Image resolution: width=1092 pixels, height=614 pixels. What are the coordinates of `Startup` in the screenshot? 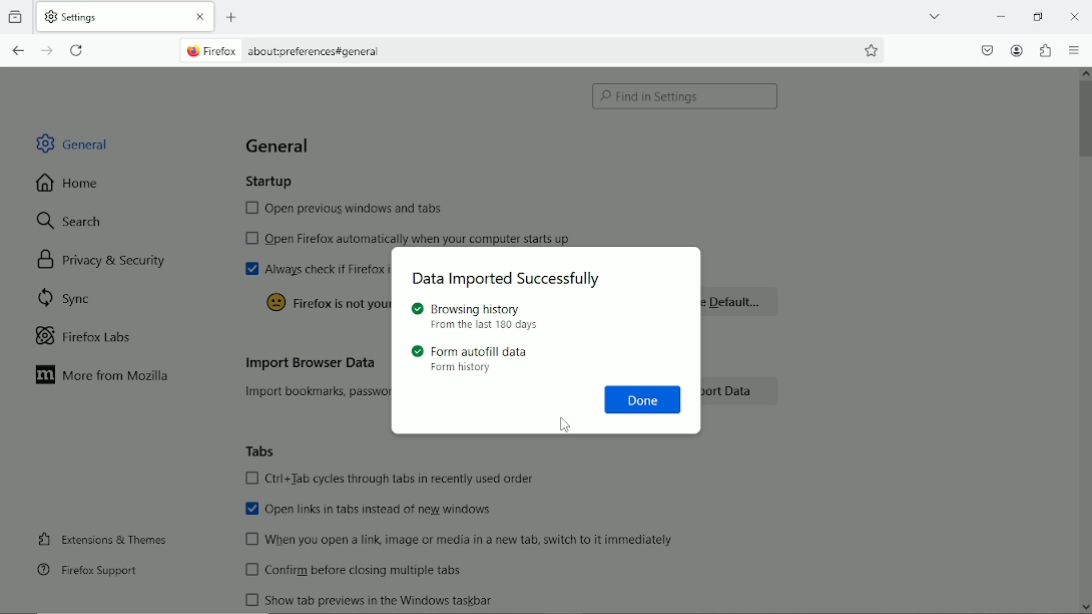 It's located at (268, 183).